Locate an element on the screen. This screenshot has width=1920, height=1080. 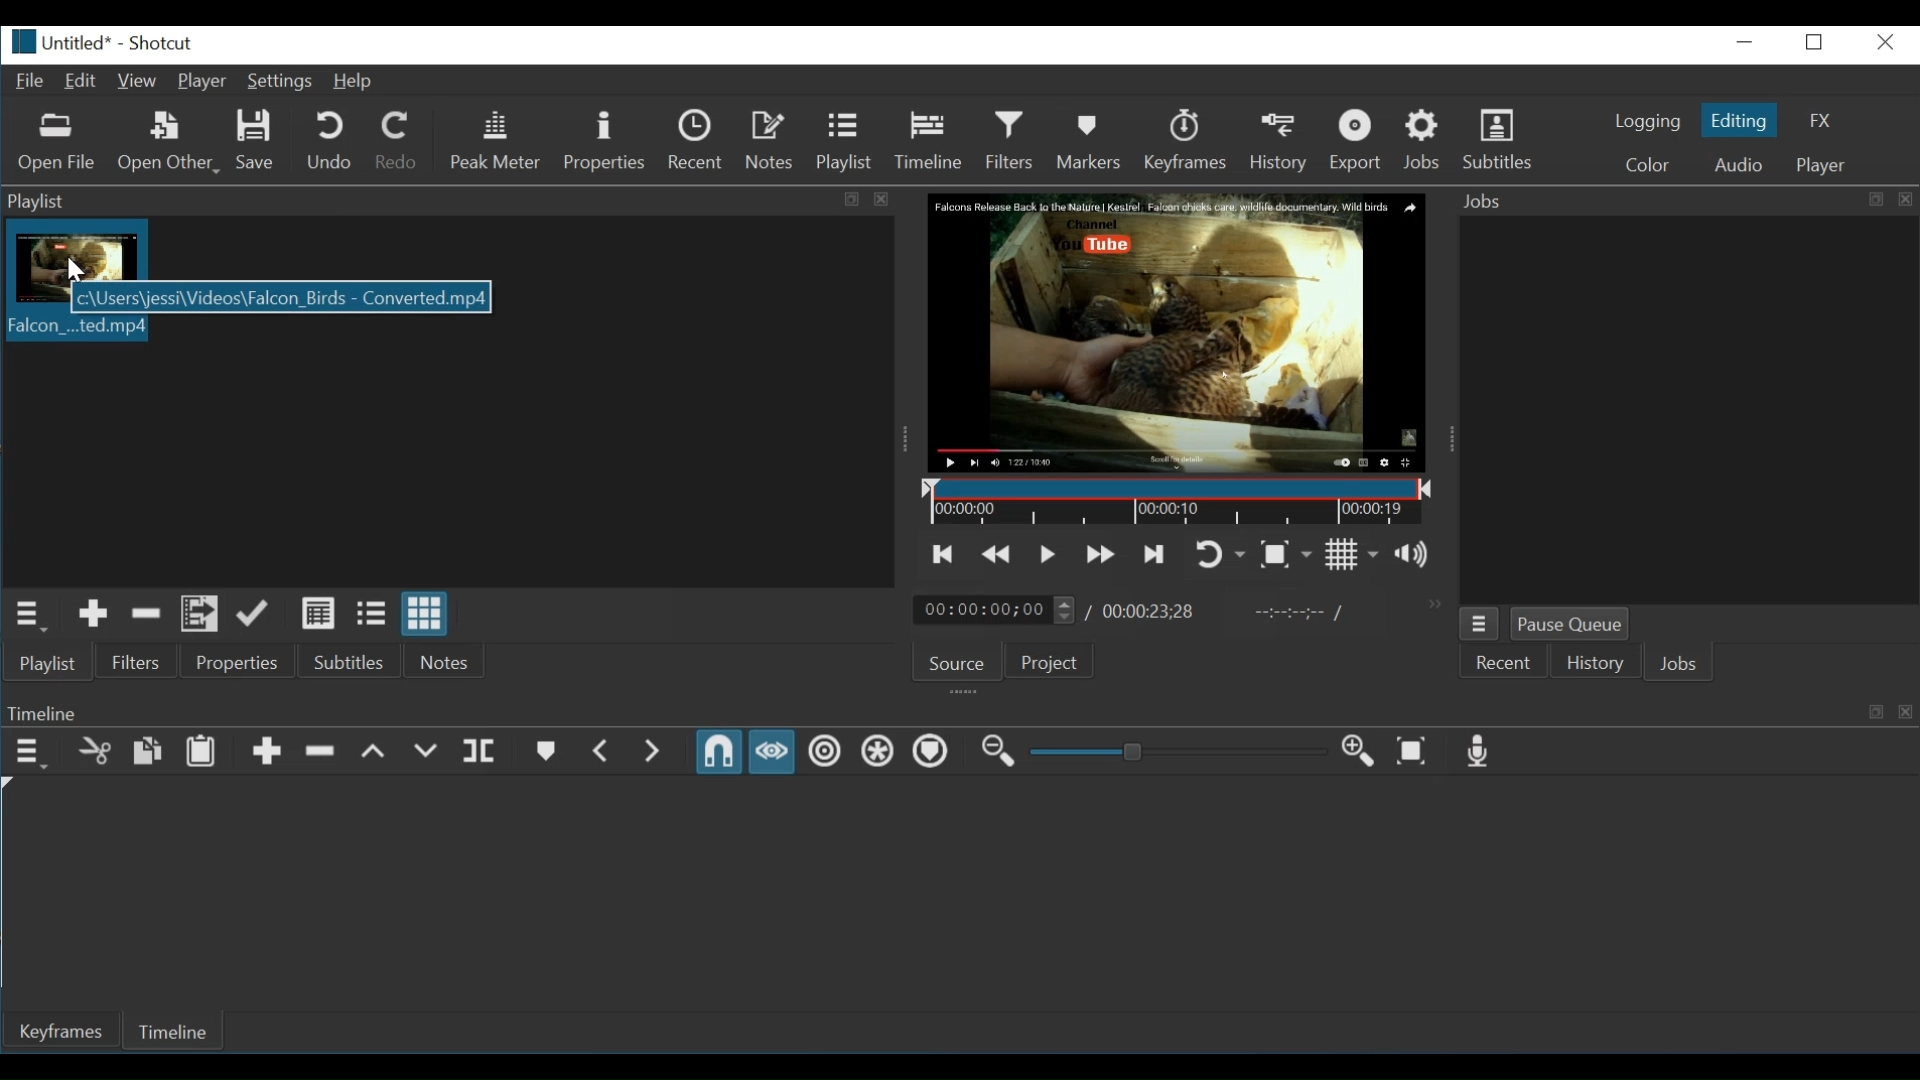
Timeline is located at coordinates (181, 1029).